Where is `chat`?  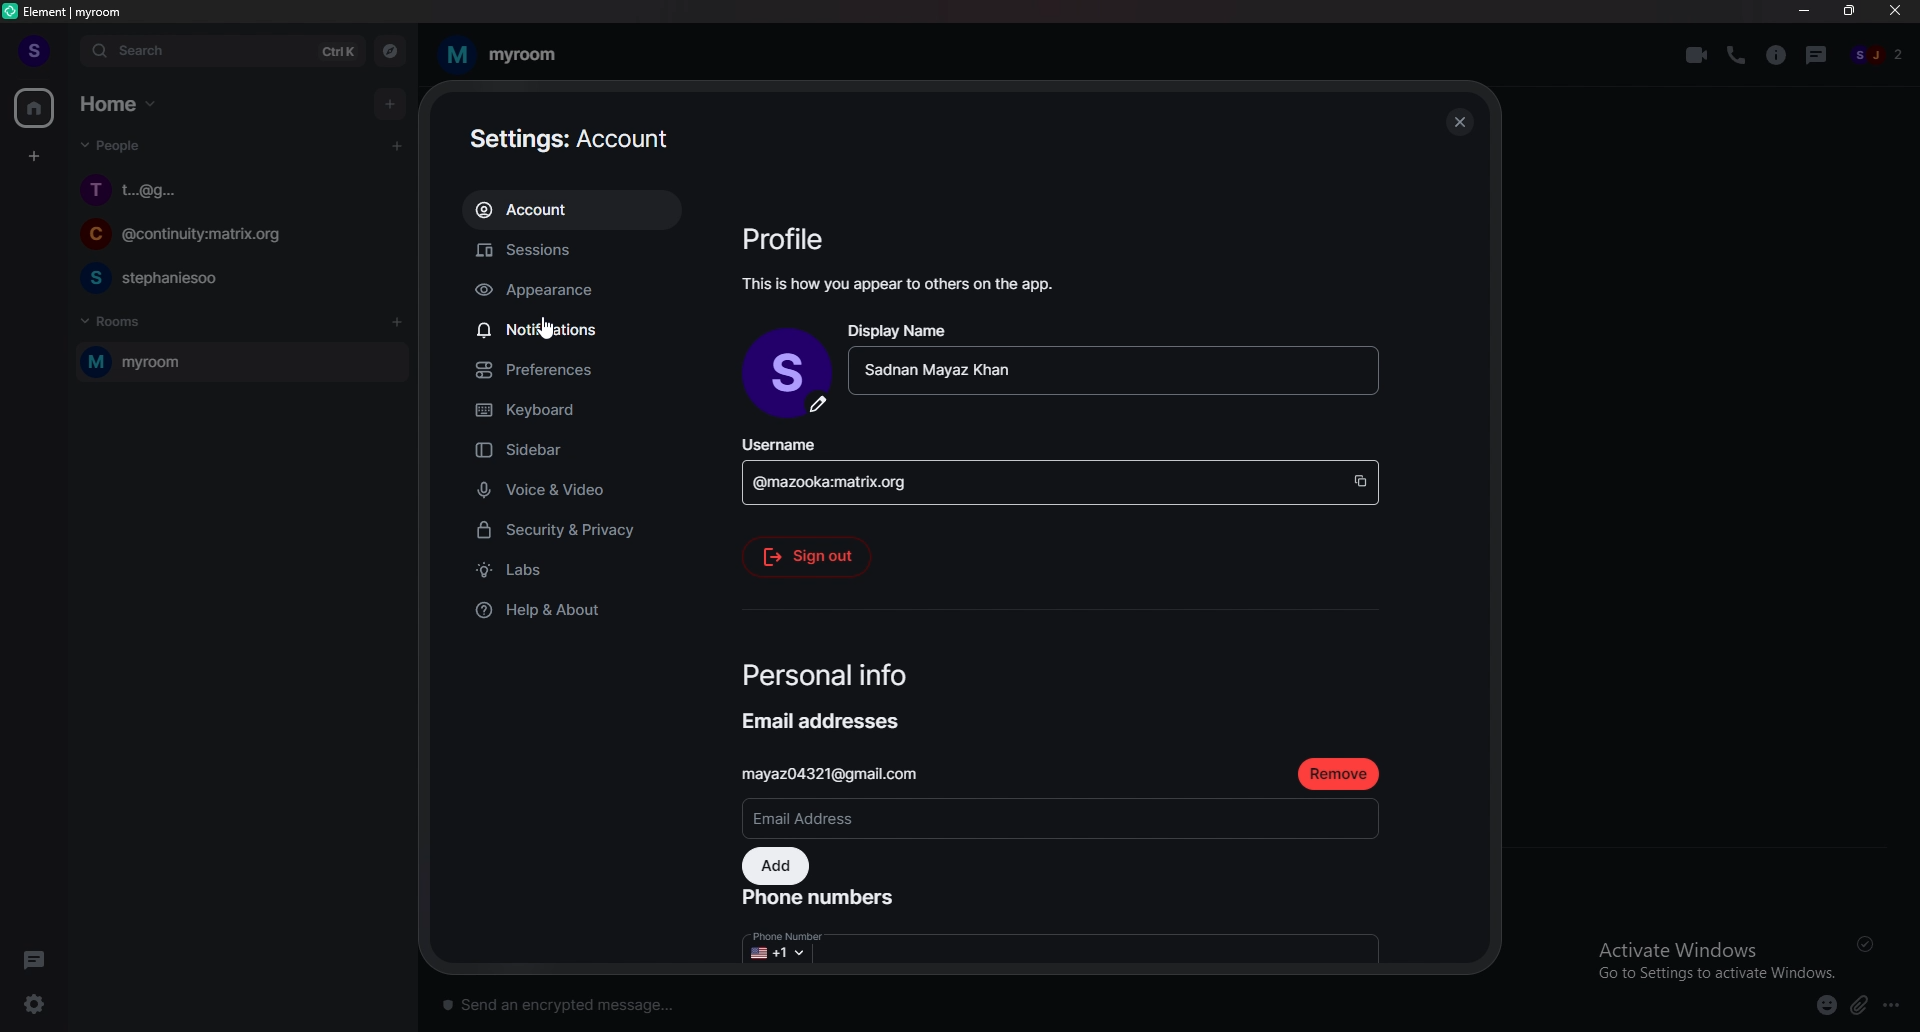 chat is located at coordinates (231, 191).